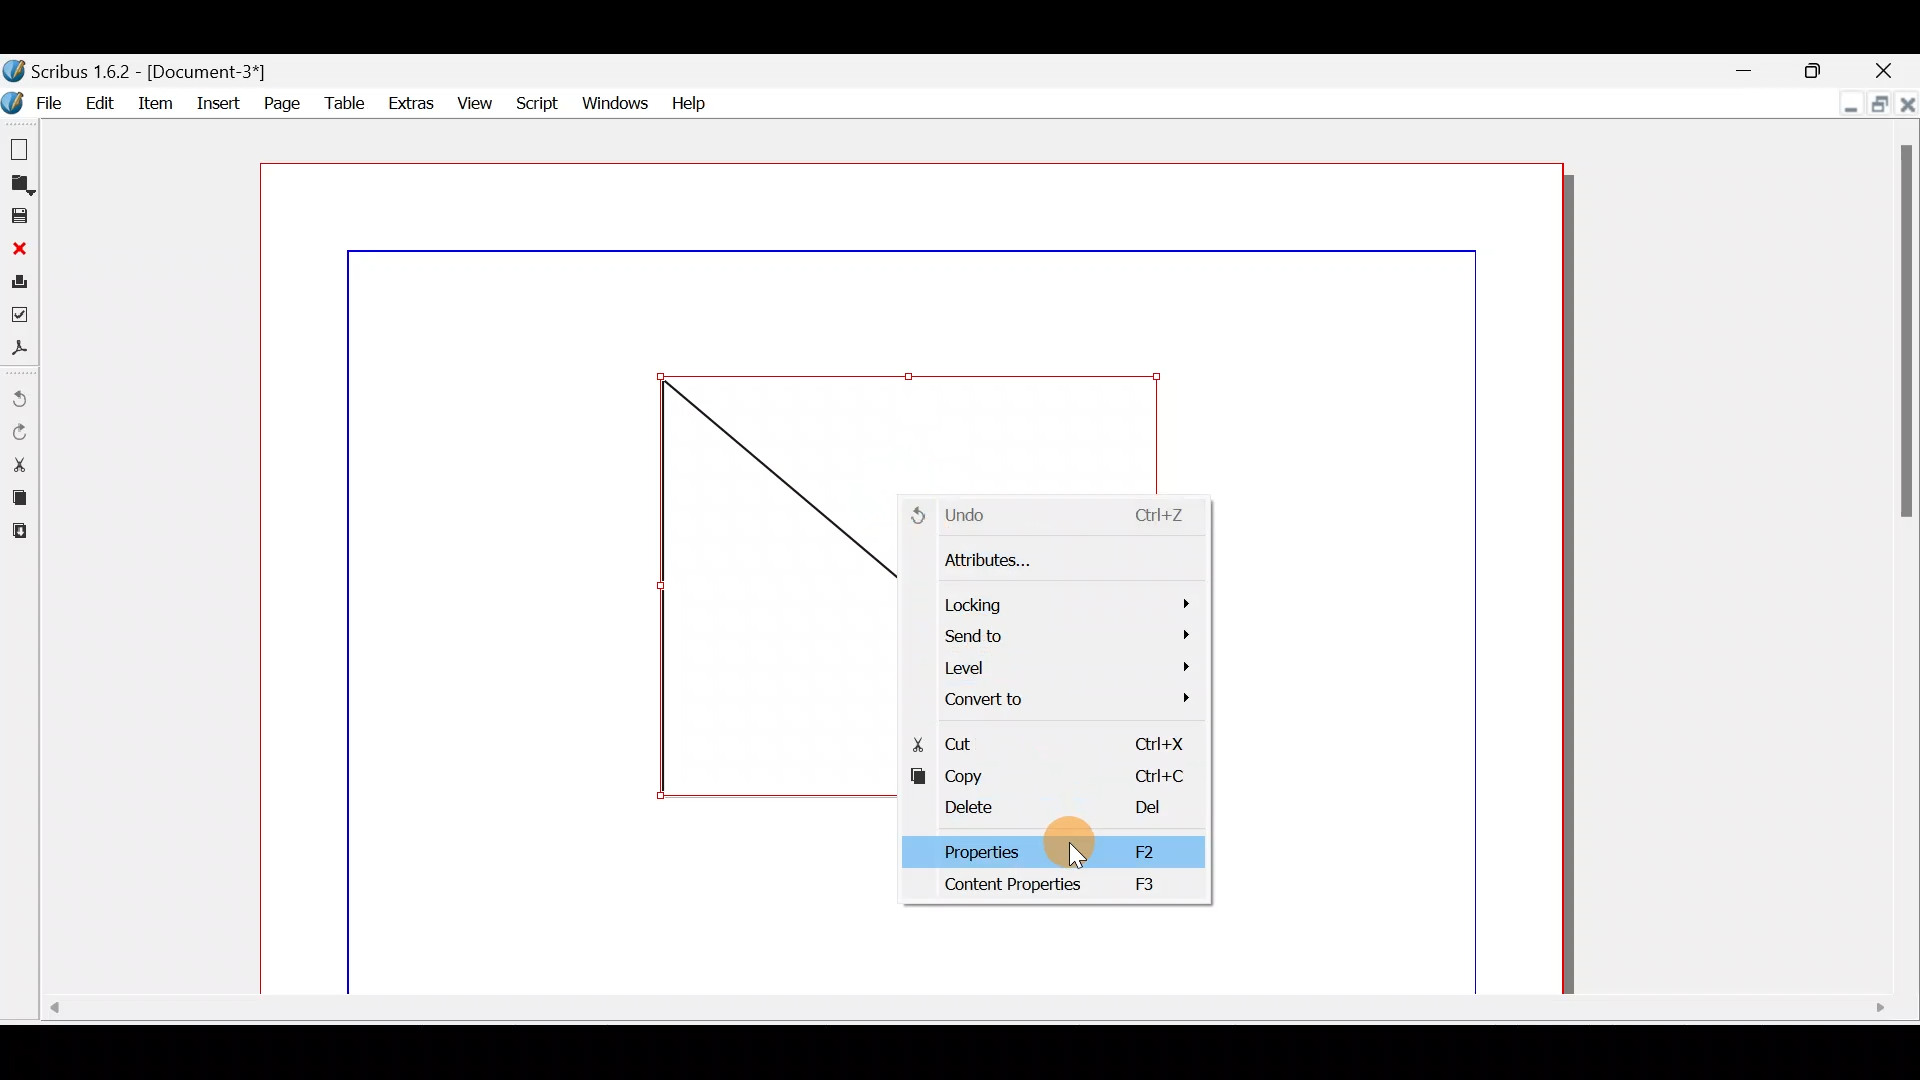 The image size is (1920, 1080). Describe the element at coordinates (1061, 667) in the screenshot. I see `Level` at that location.